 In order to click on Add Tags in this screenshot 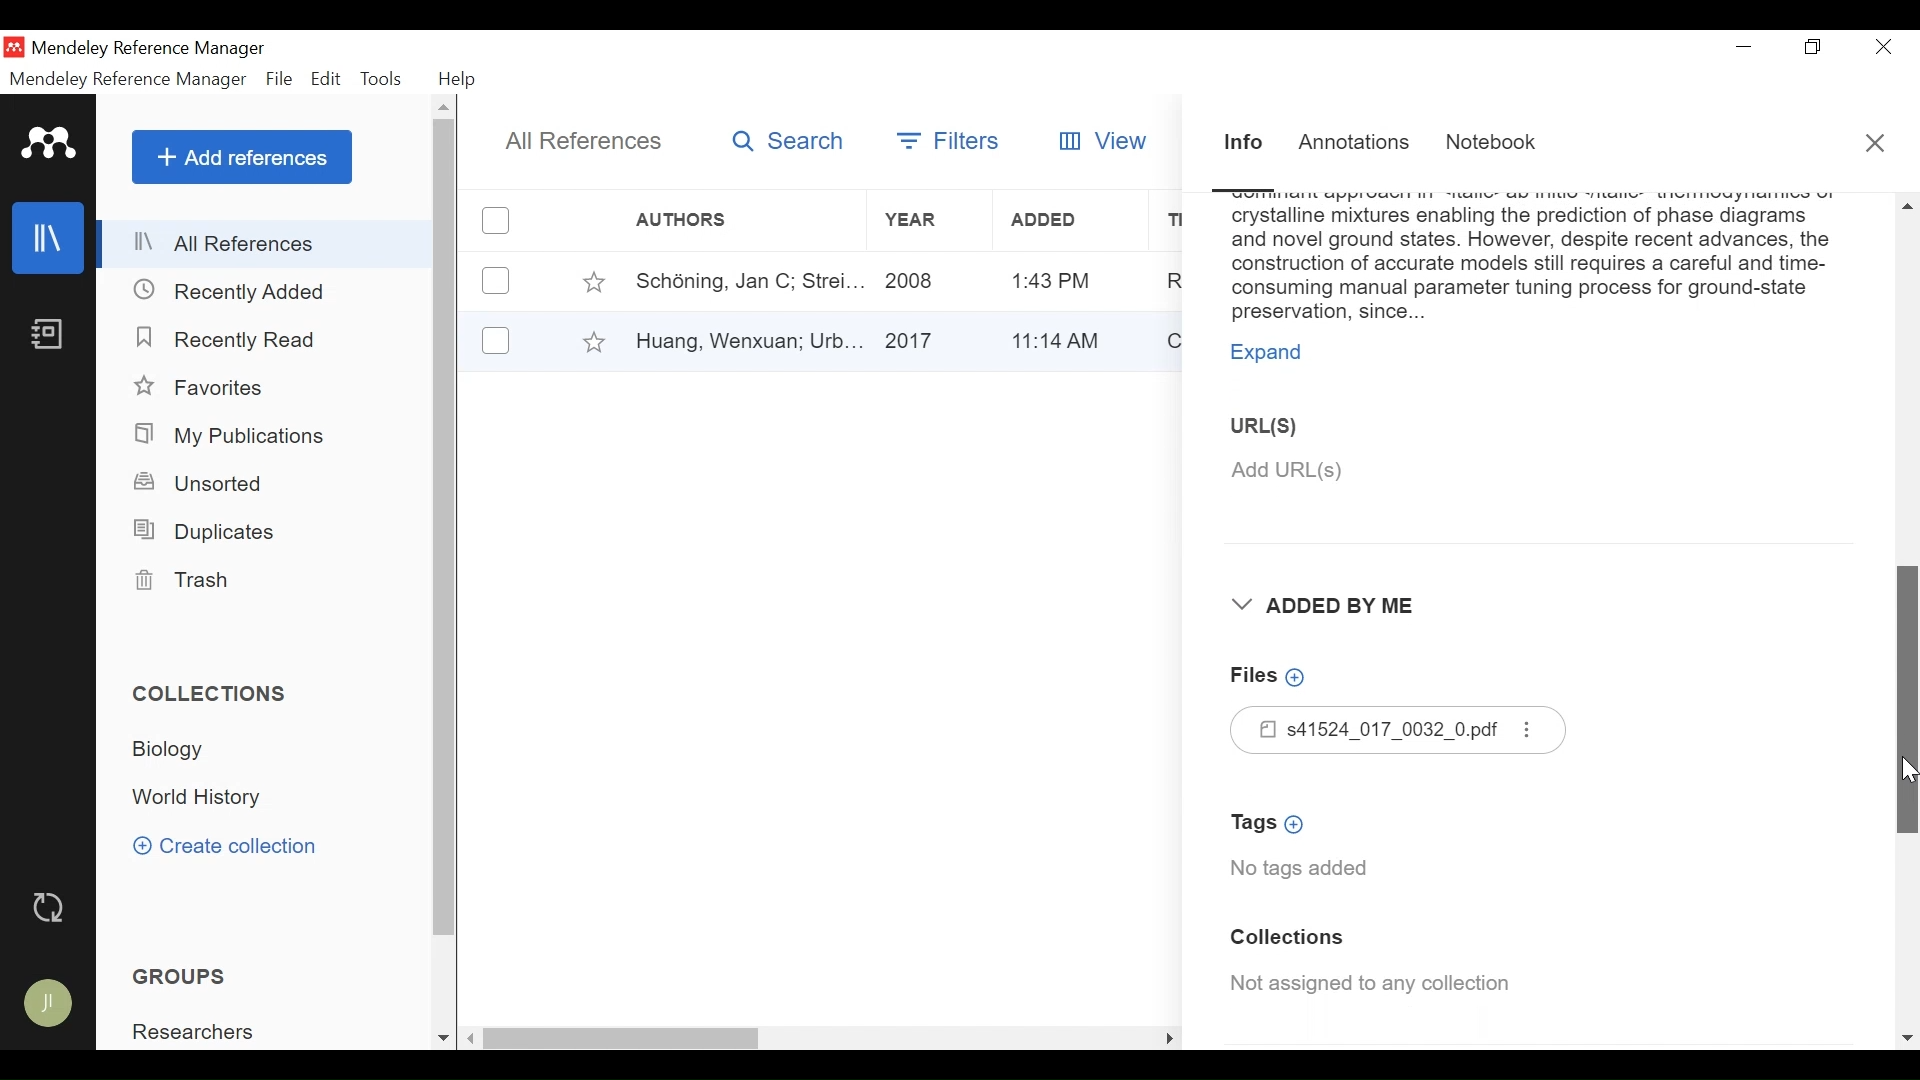, I will do `click(1274, 824)`.